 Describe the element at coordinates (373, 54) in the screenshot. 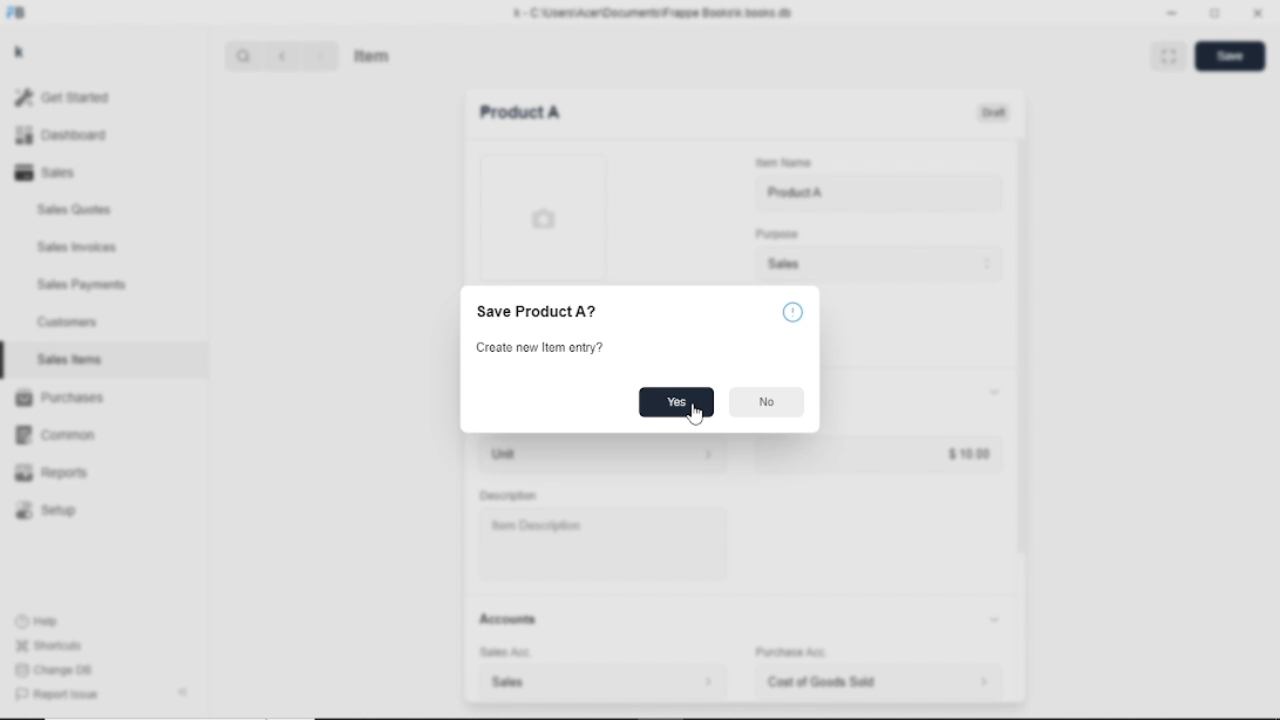

I see ` Item` at that location.